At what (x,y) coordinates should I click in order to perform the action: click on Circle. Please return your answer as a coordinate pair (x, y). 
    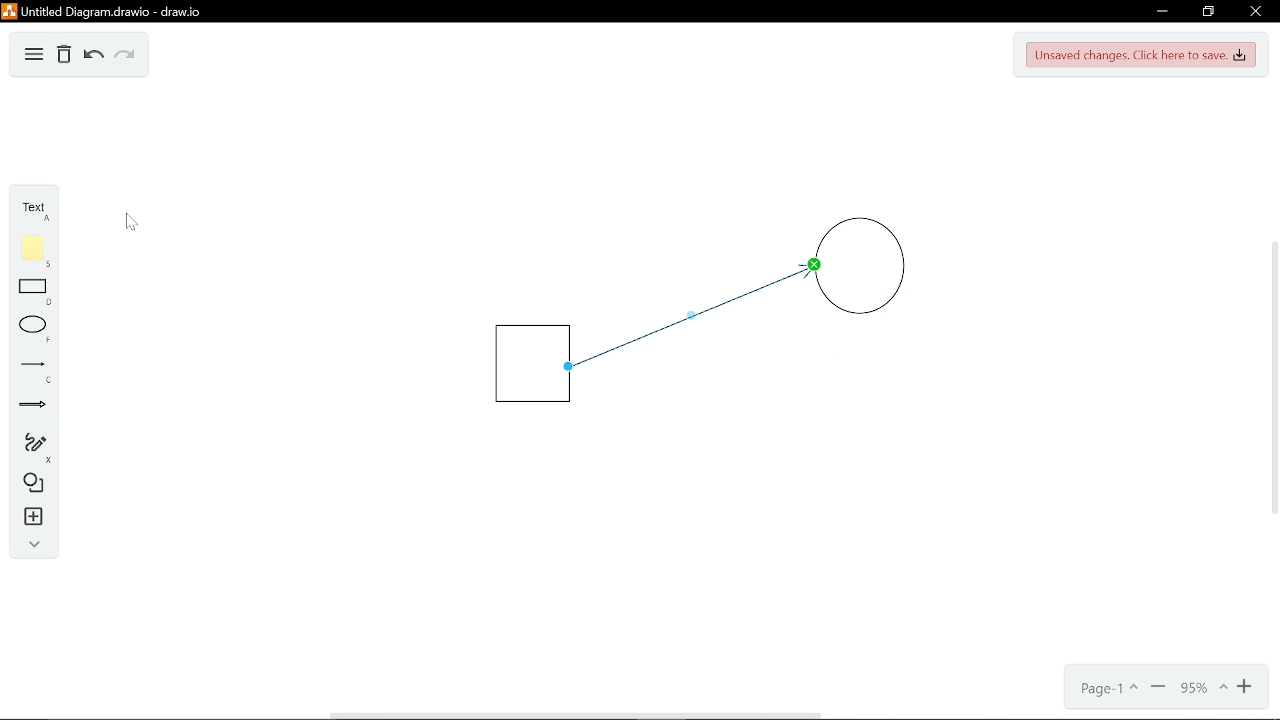
    Looking at the image, I should click on (893, 270).